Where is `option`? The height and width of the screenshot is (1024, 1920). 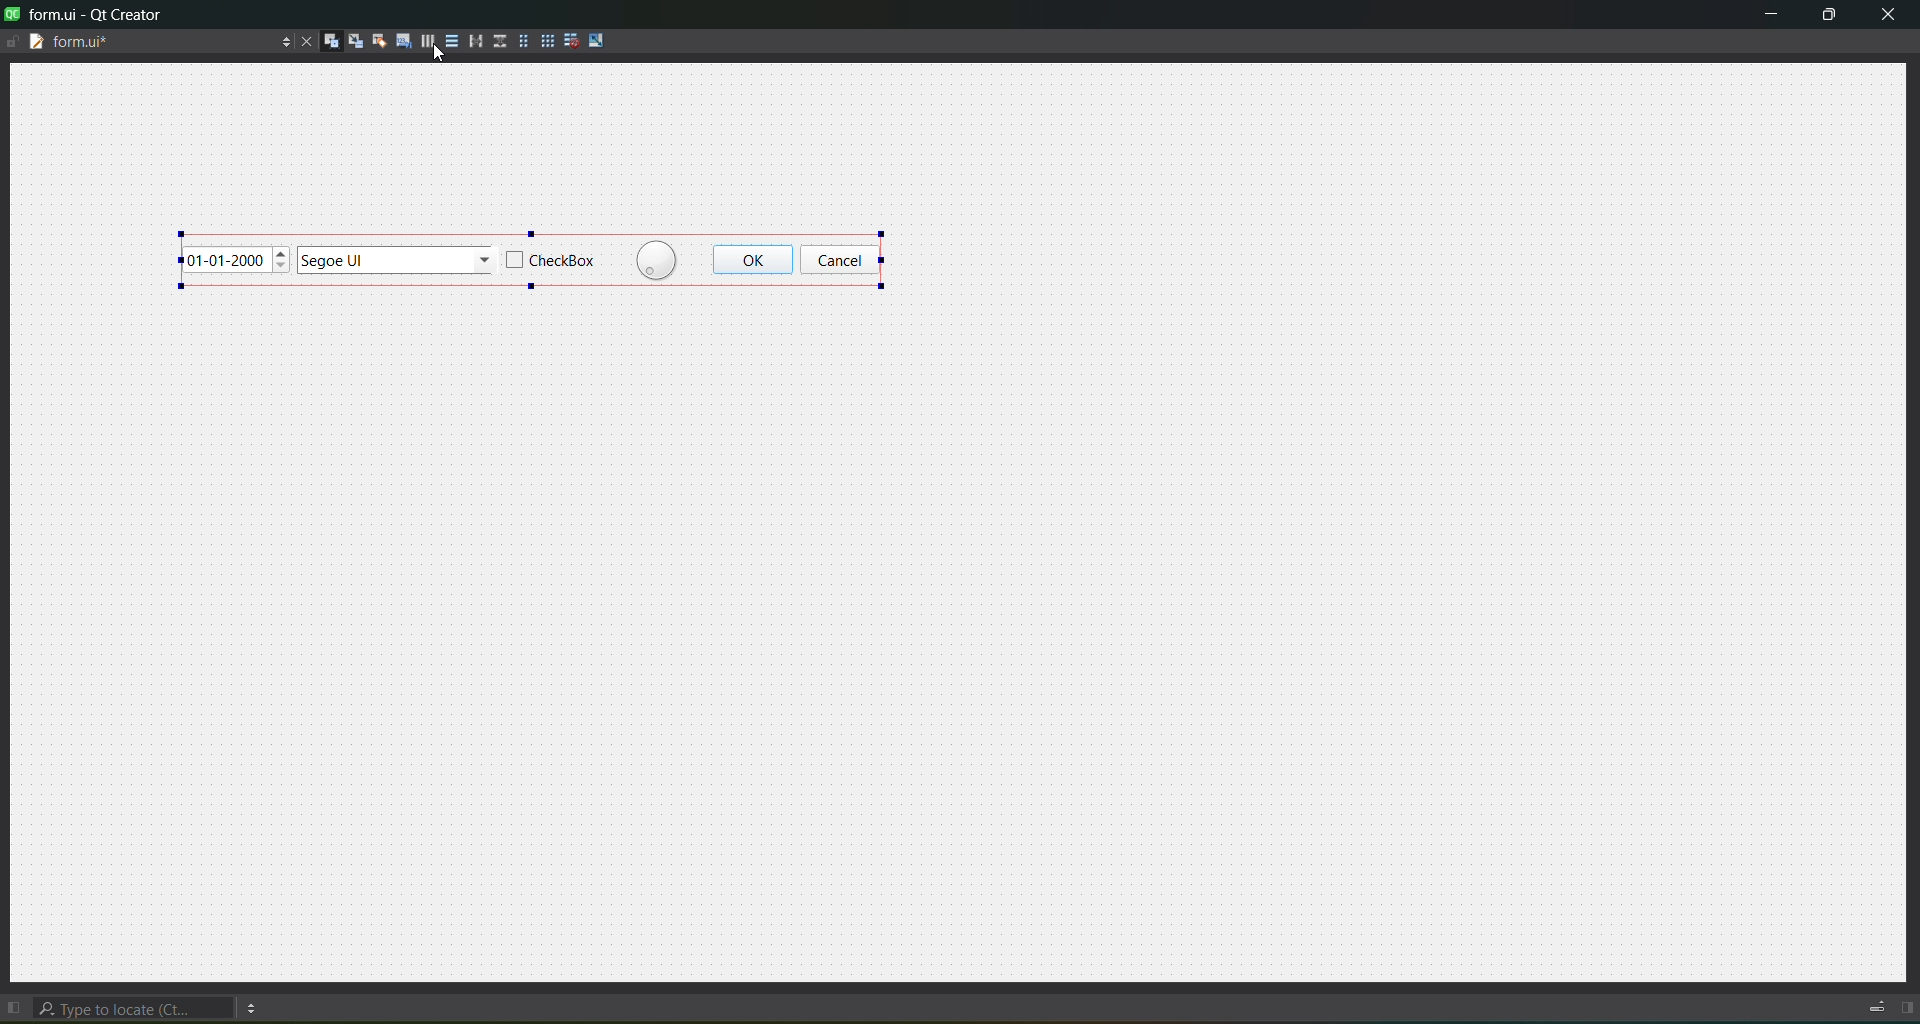
option is located at coordinates (255, 1006).